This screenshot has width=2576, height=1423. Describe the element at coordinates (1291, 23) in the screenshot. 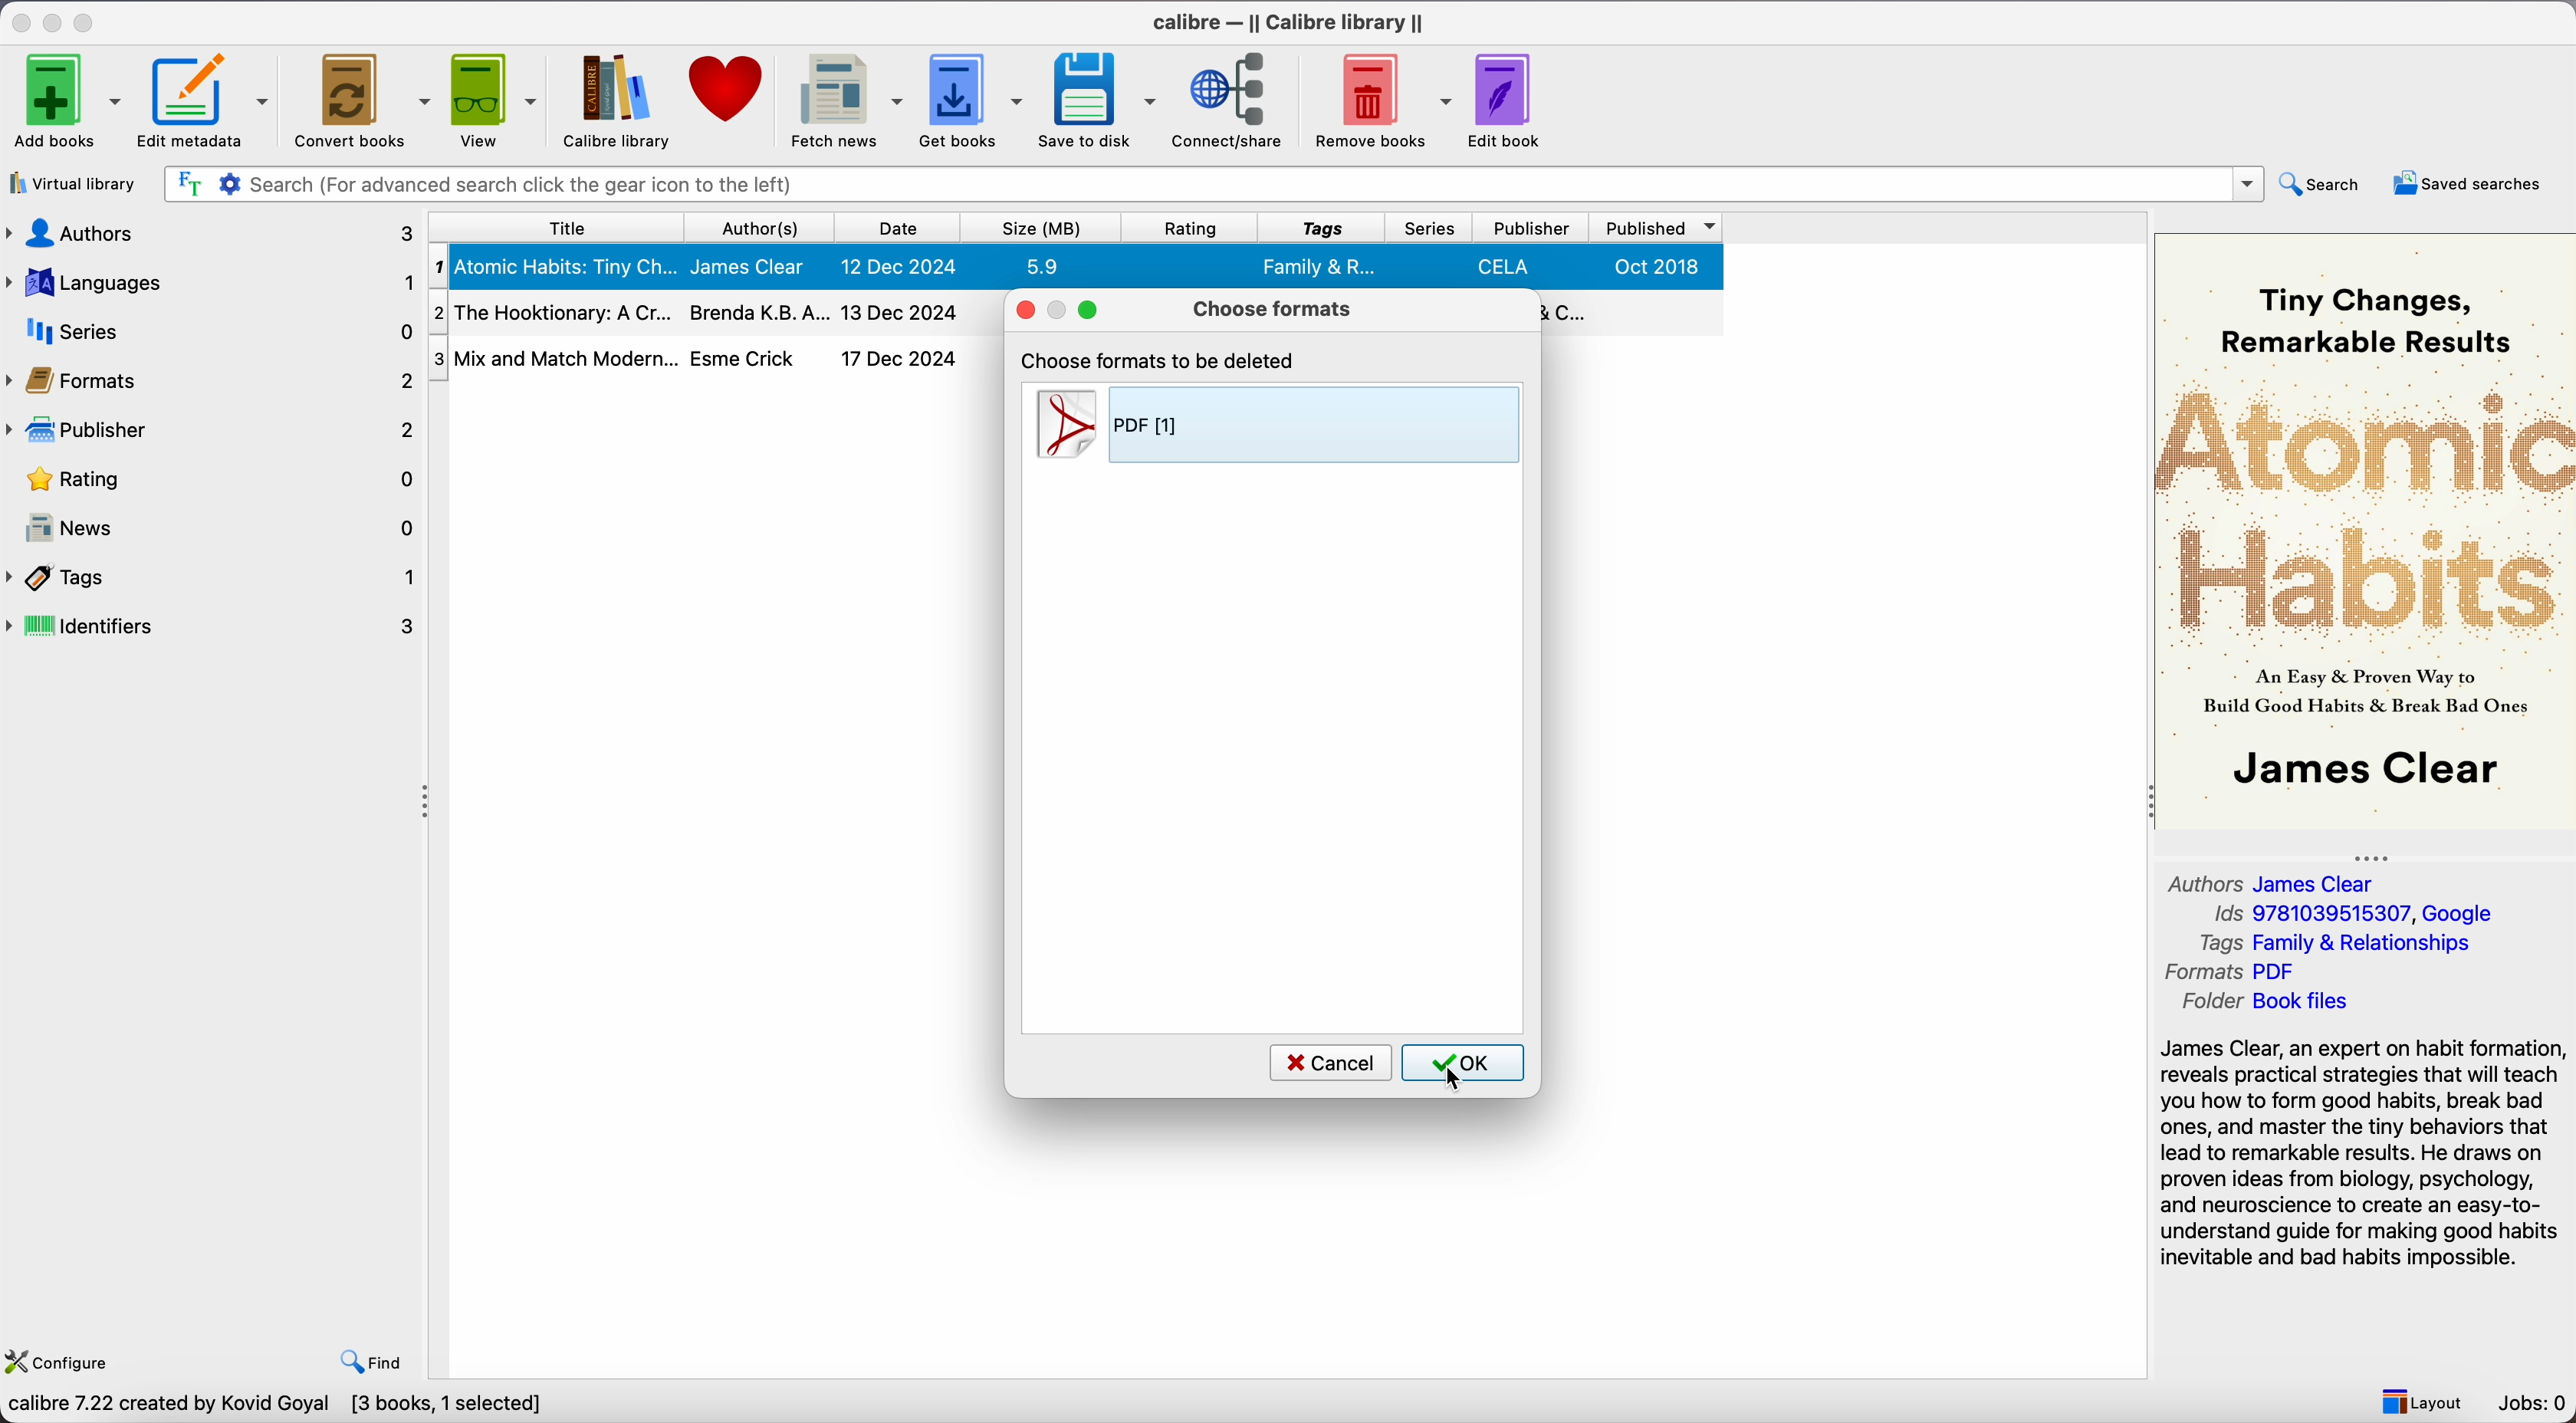

I see `Calibre - || Calibre library ||` at that location.